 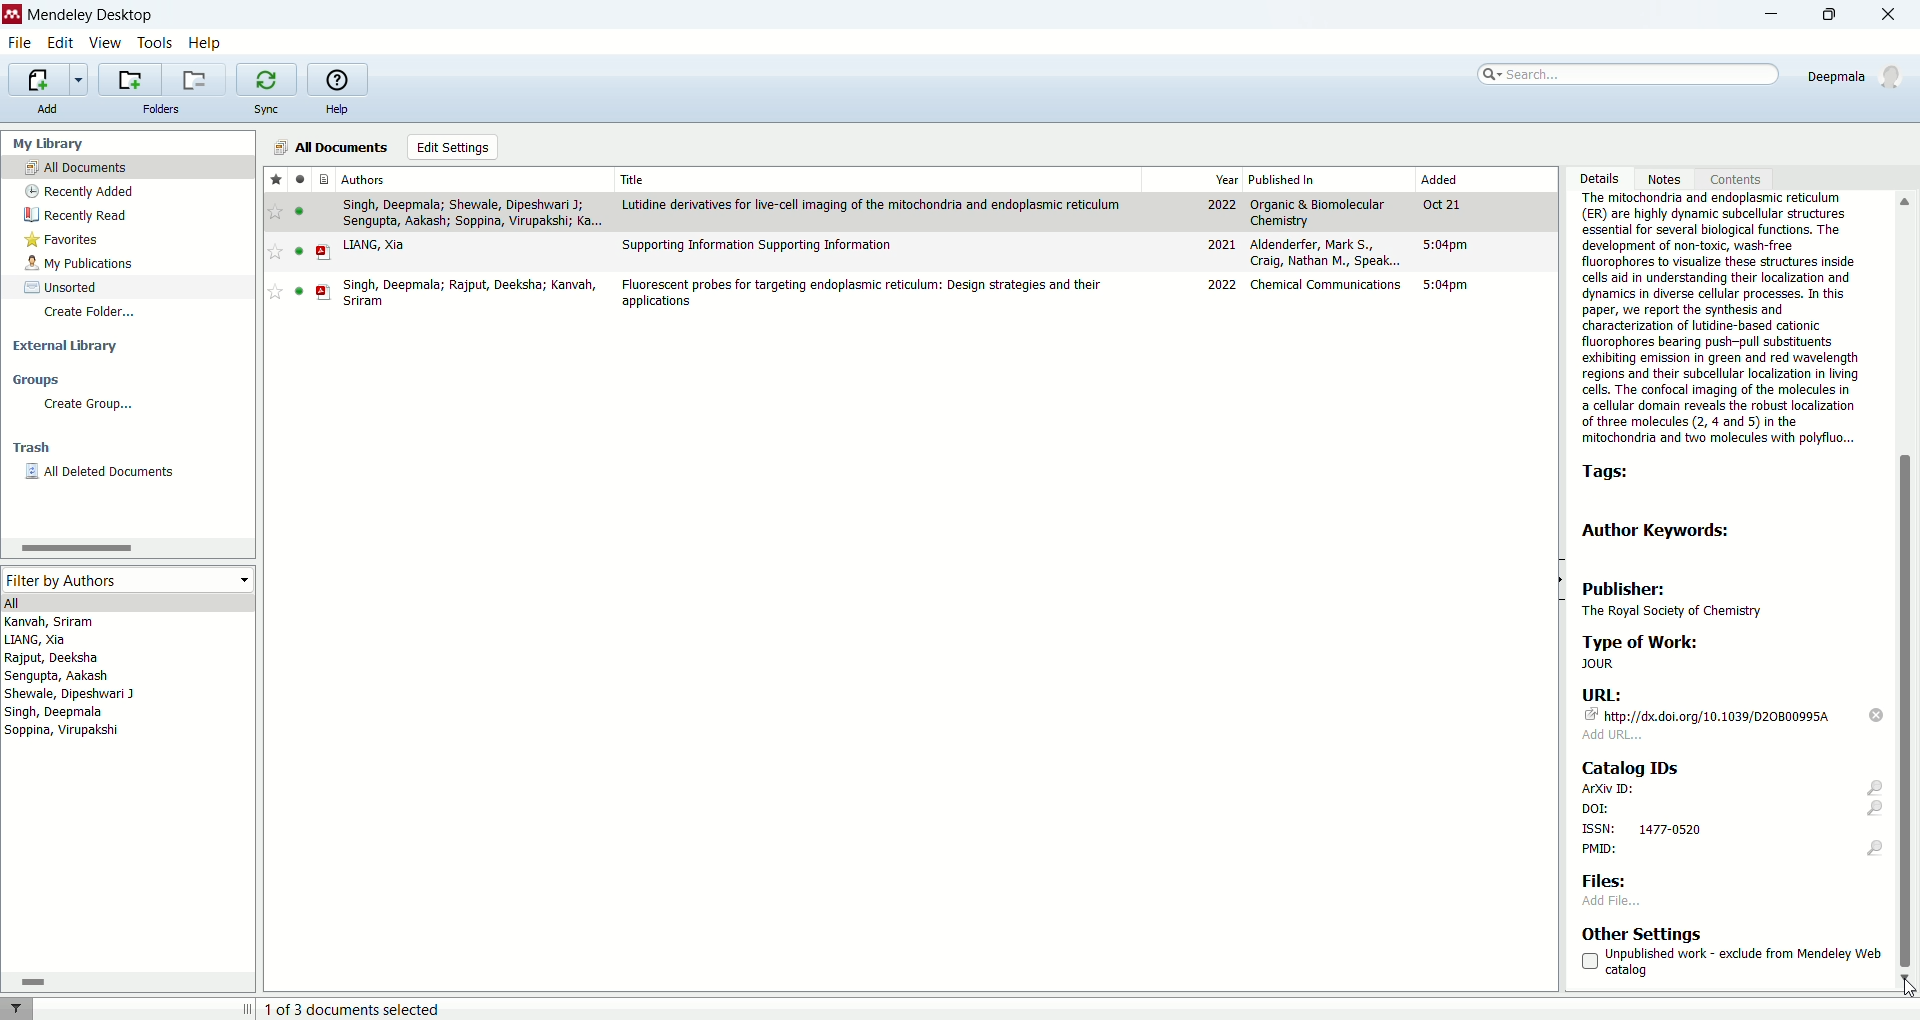 What do you see at coordinates (36, 379) in the screenshot?
I see `groups` at bounding box center [36, 379].